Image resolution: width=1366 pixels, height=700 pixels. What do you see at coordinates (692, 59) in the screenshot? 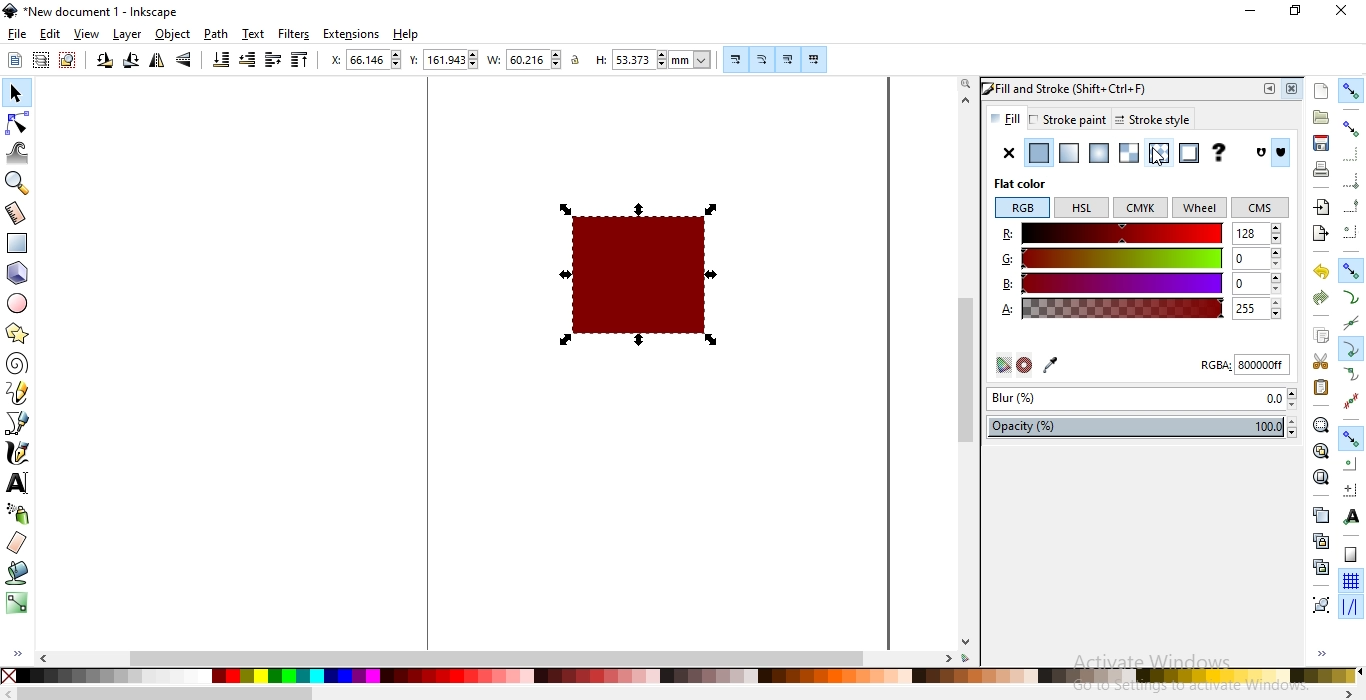
I see `mm` at bounding box center [692, 59].